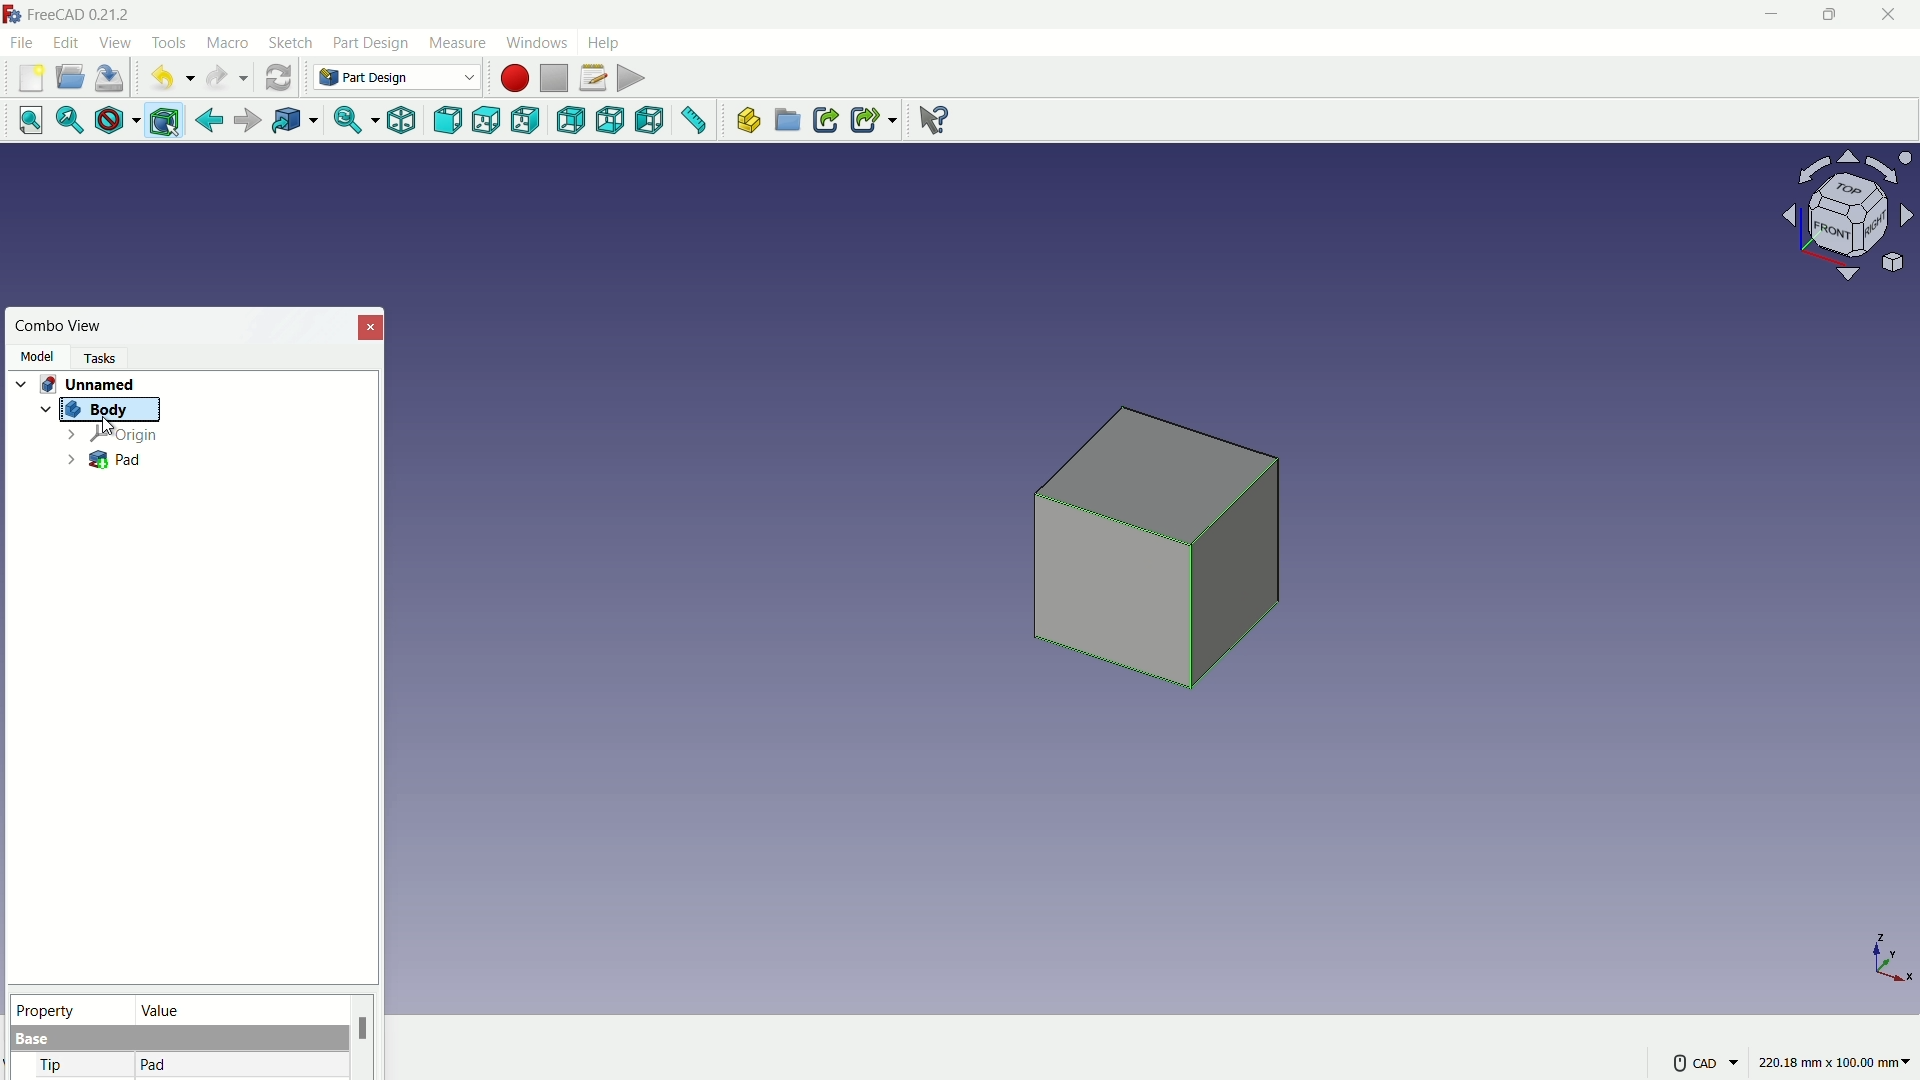 The height and width of the screenshot is (1080, 1920). Describe the element at coordinates (613, 121) in the screenshot. I see `bottom view` at that location.